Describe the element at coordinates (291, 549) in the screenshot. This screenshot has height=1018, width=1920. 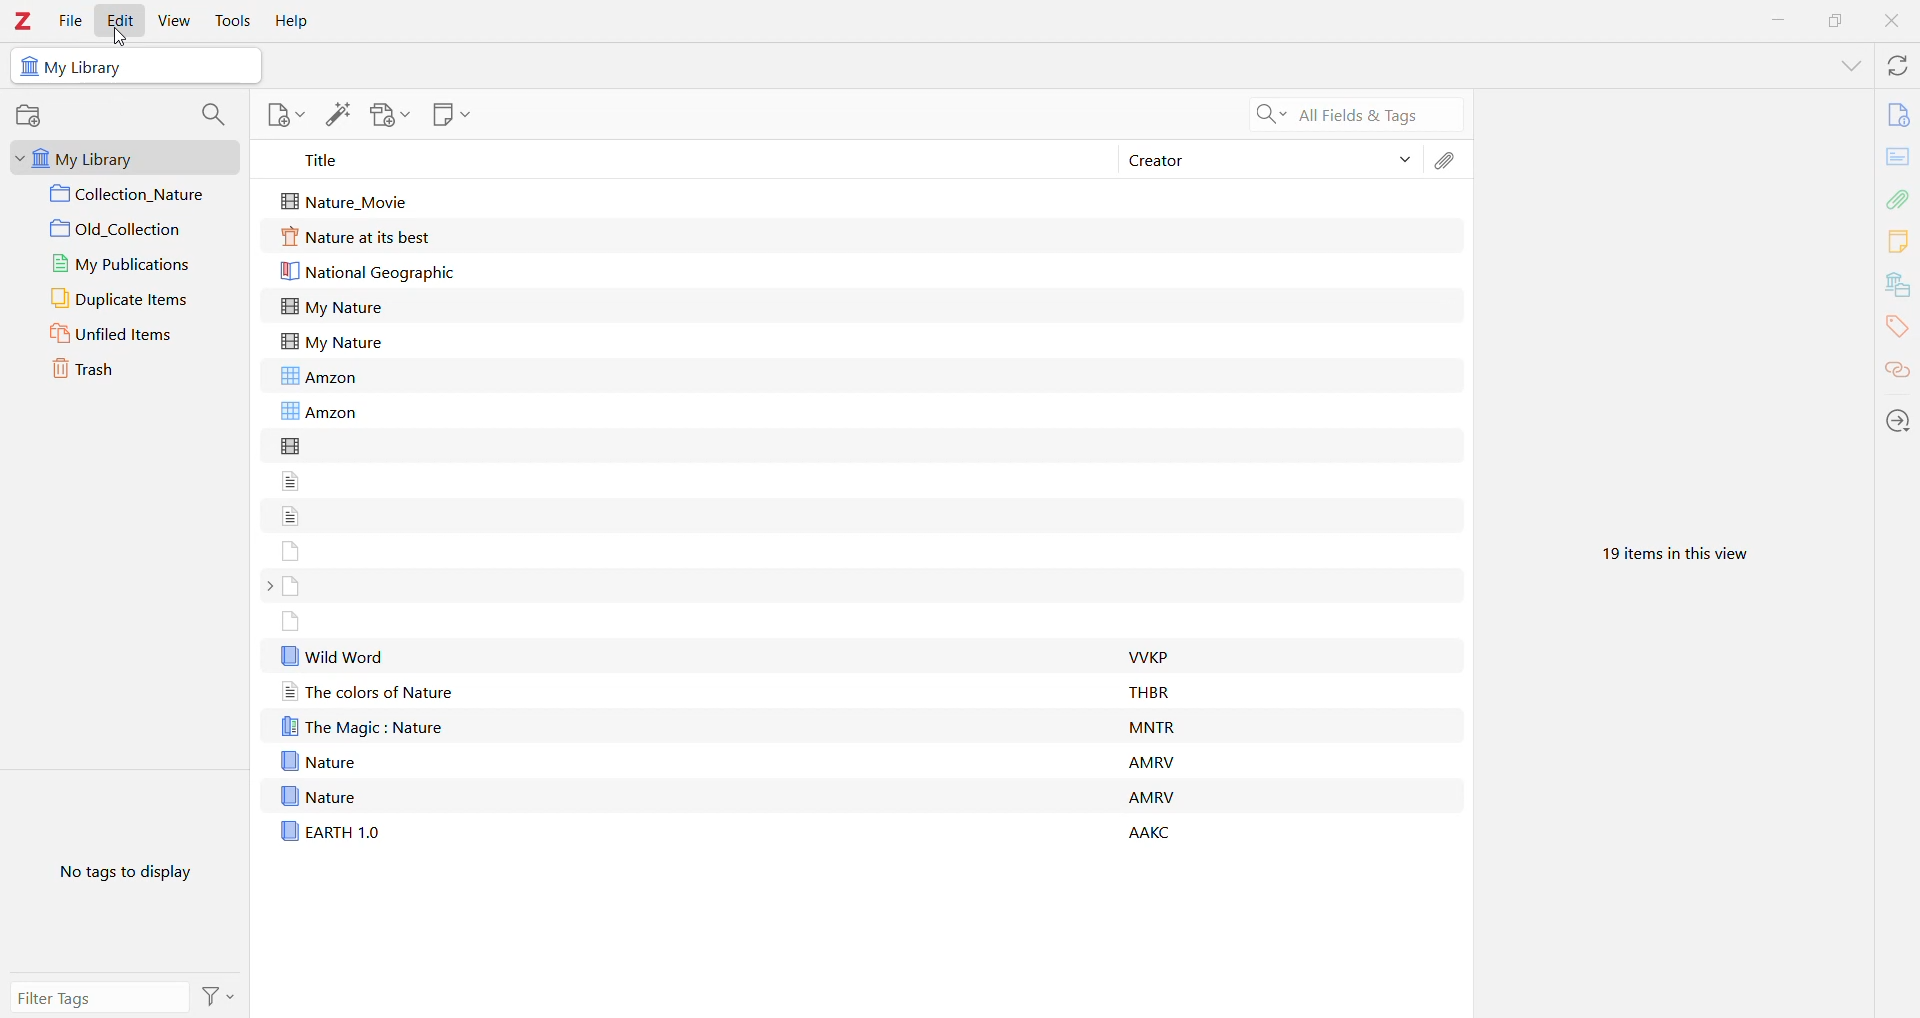
I see `file without title` at that location.